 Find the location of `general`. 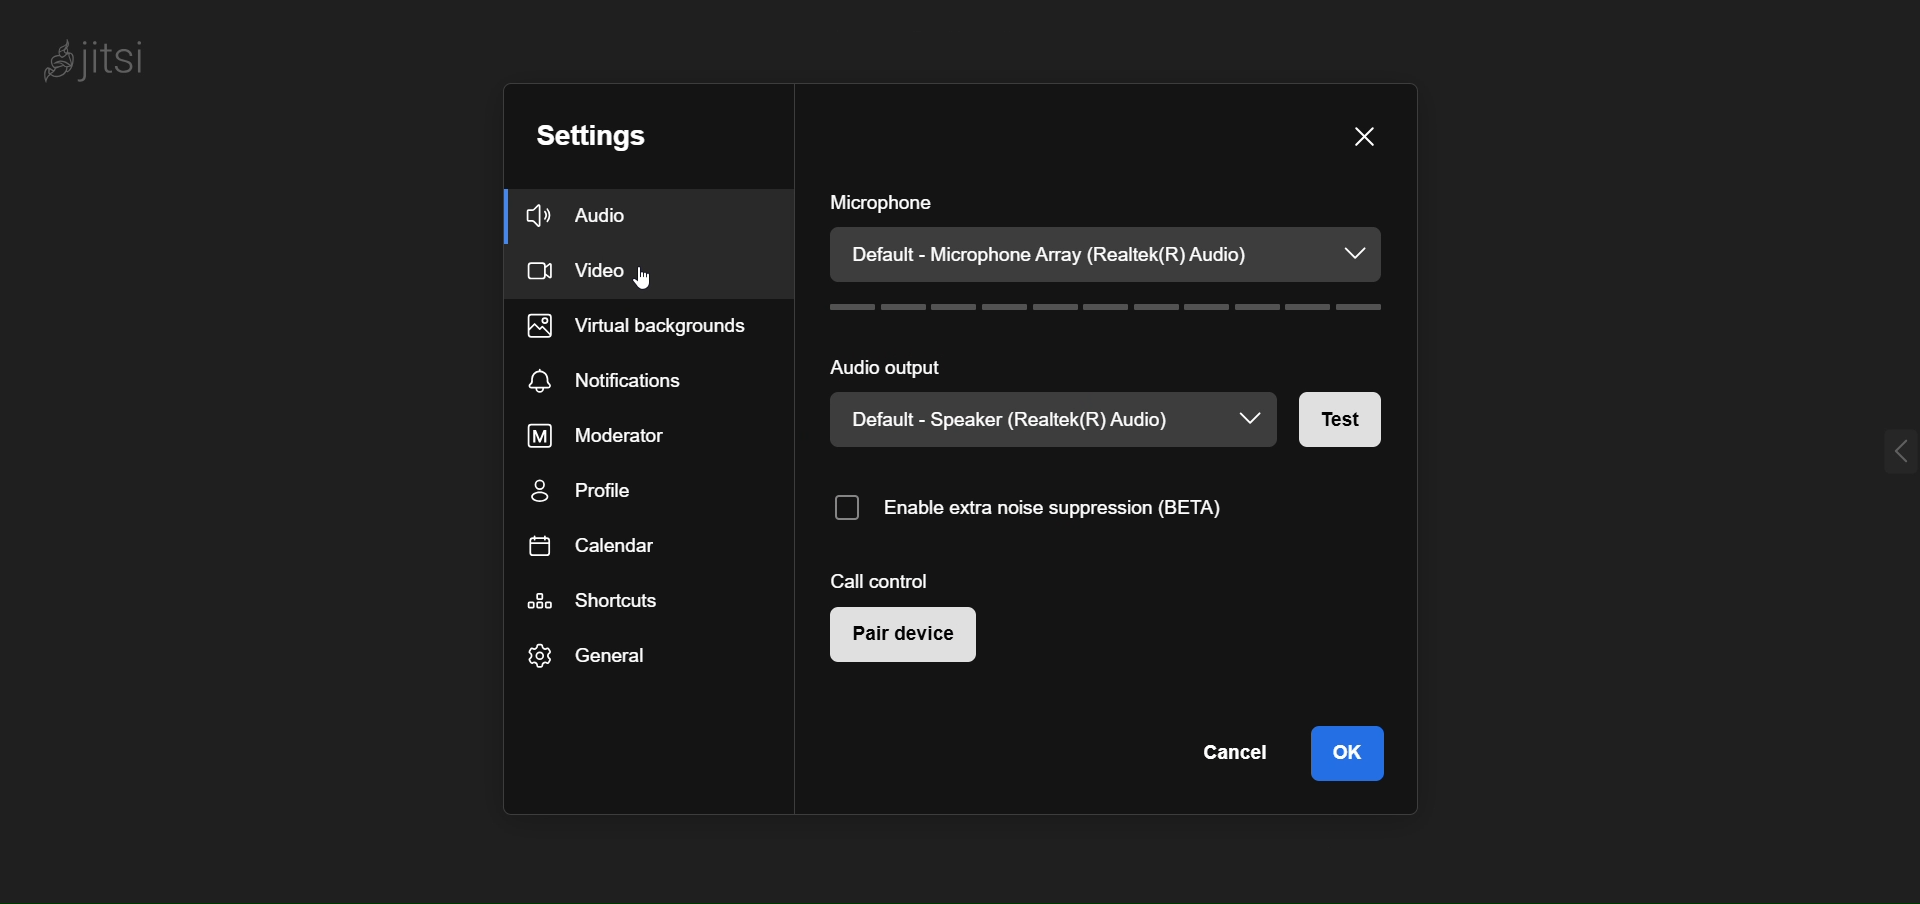

general is located at coordinates (589, 658).